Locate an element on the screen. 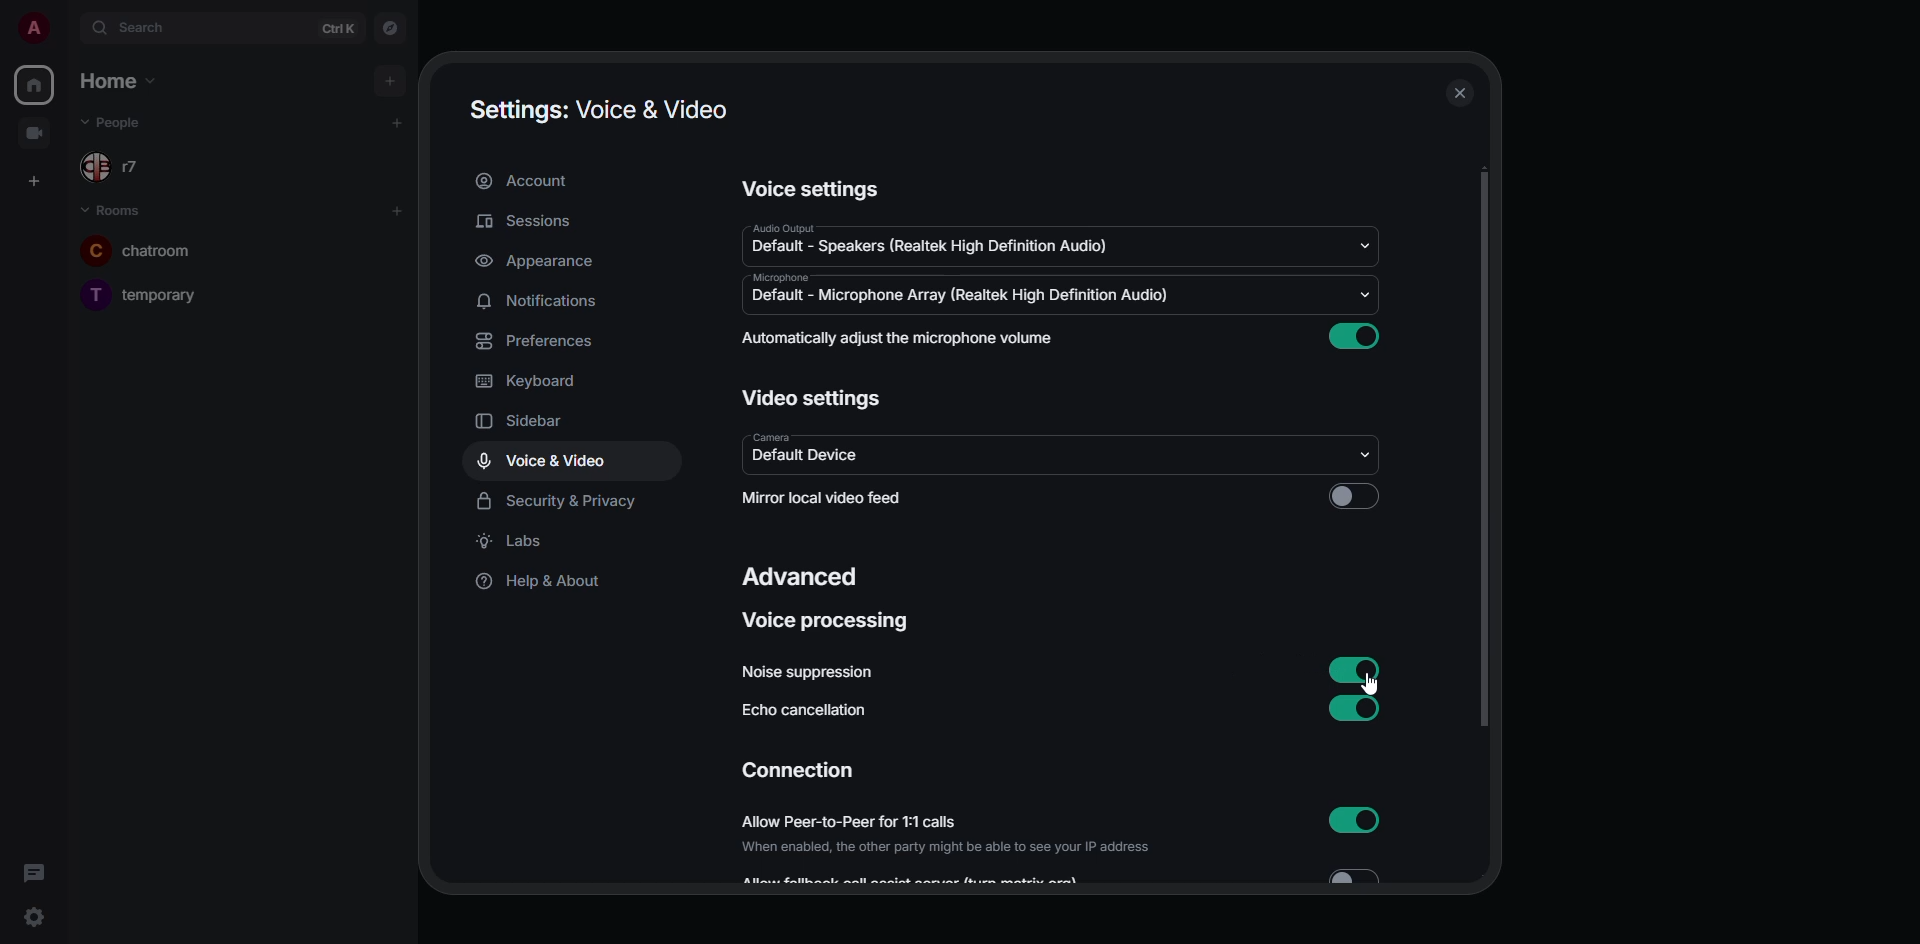 This screenshot has width=1920, height=944. enabled is located at coordinates (1359, 672).